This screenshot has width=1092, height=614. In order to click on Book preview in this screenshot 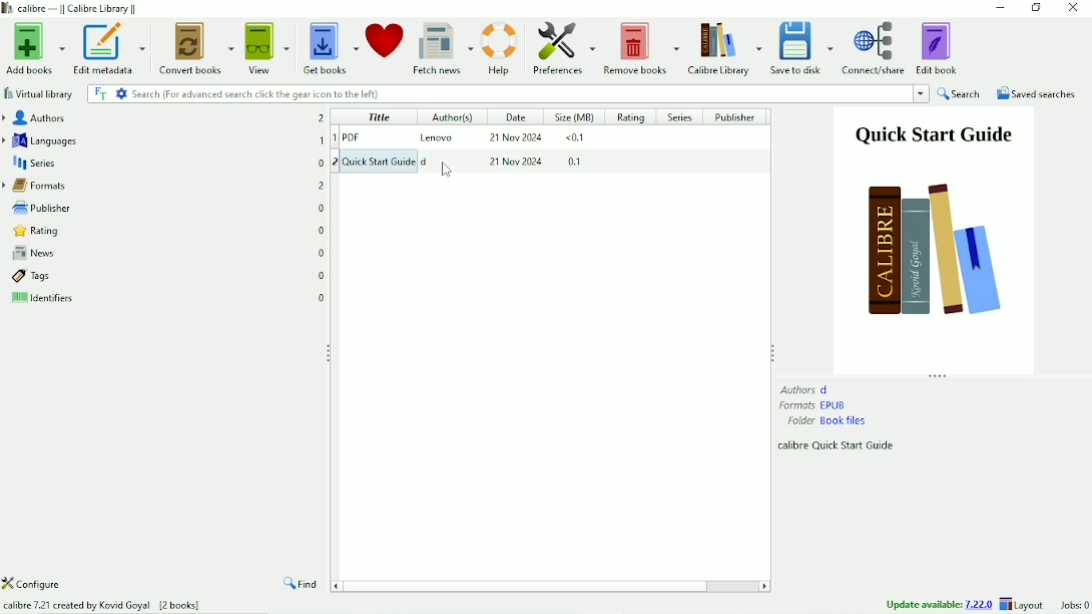, I will do `click(934, 239)`.